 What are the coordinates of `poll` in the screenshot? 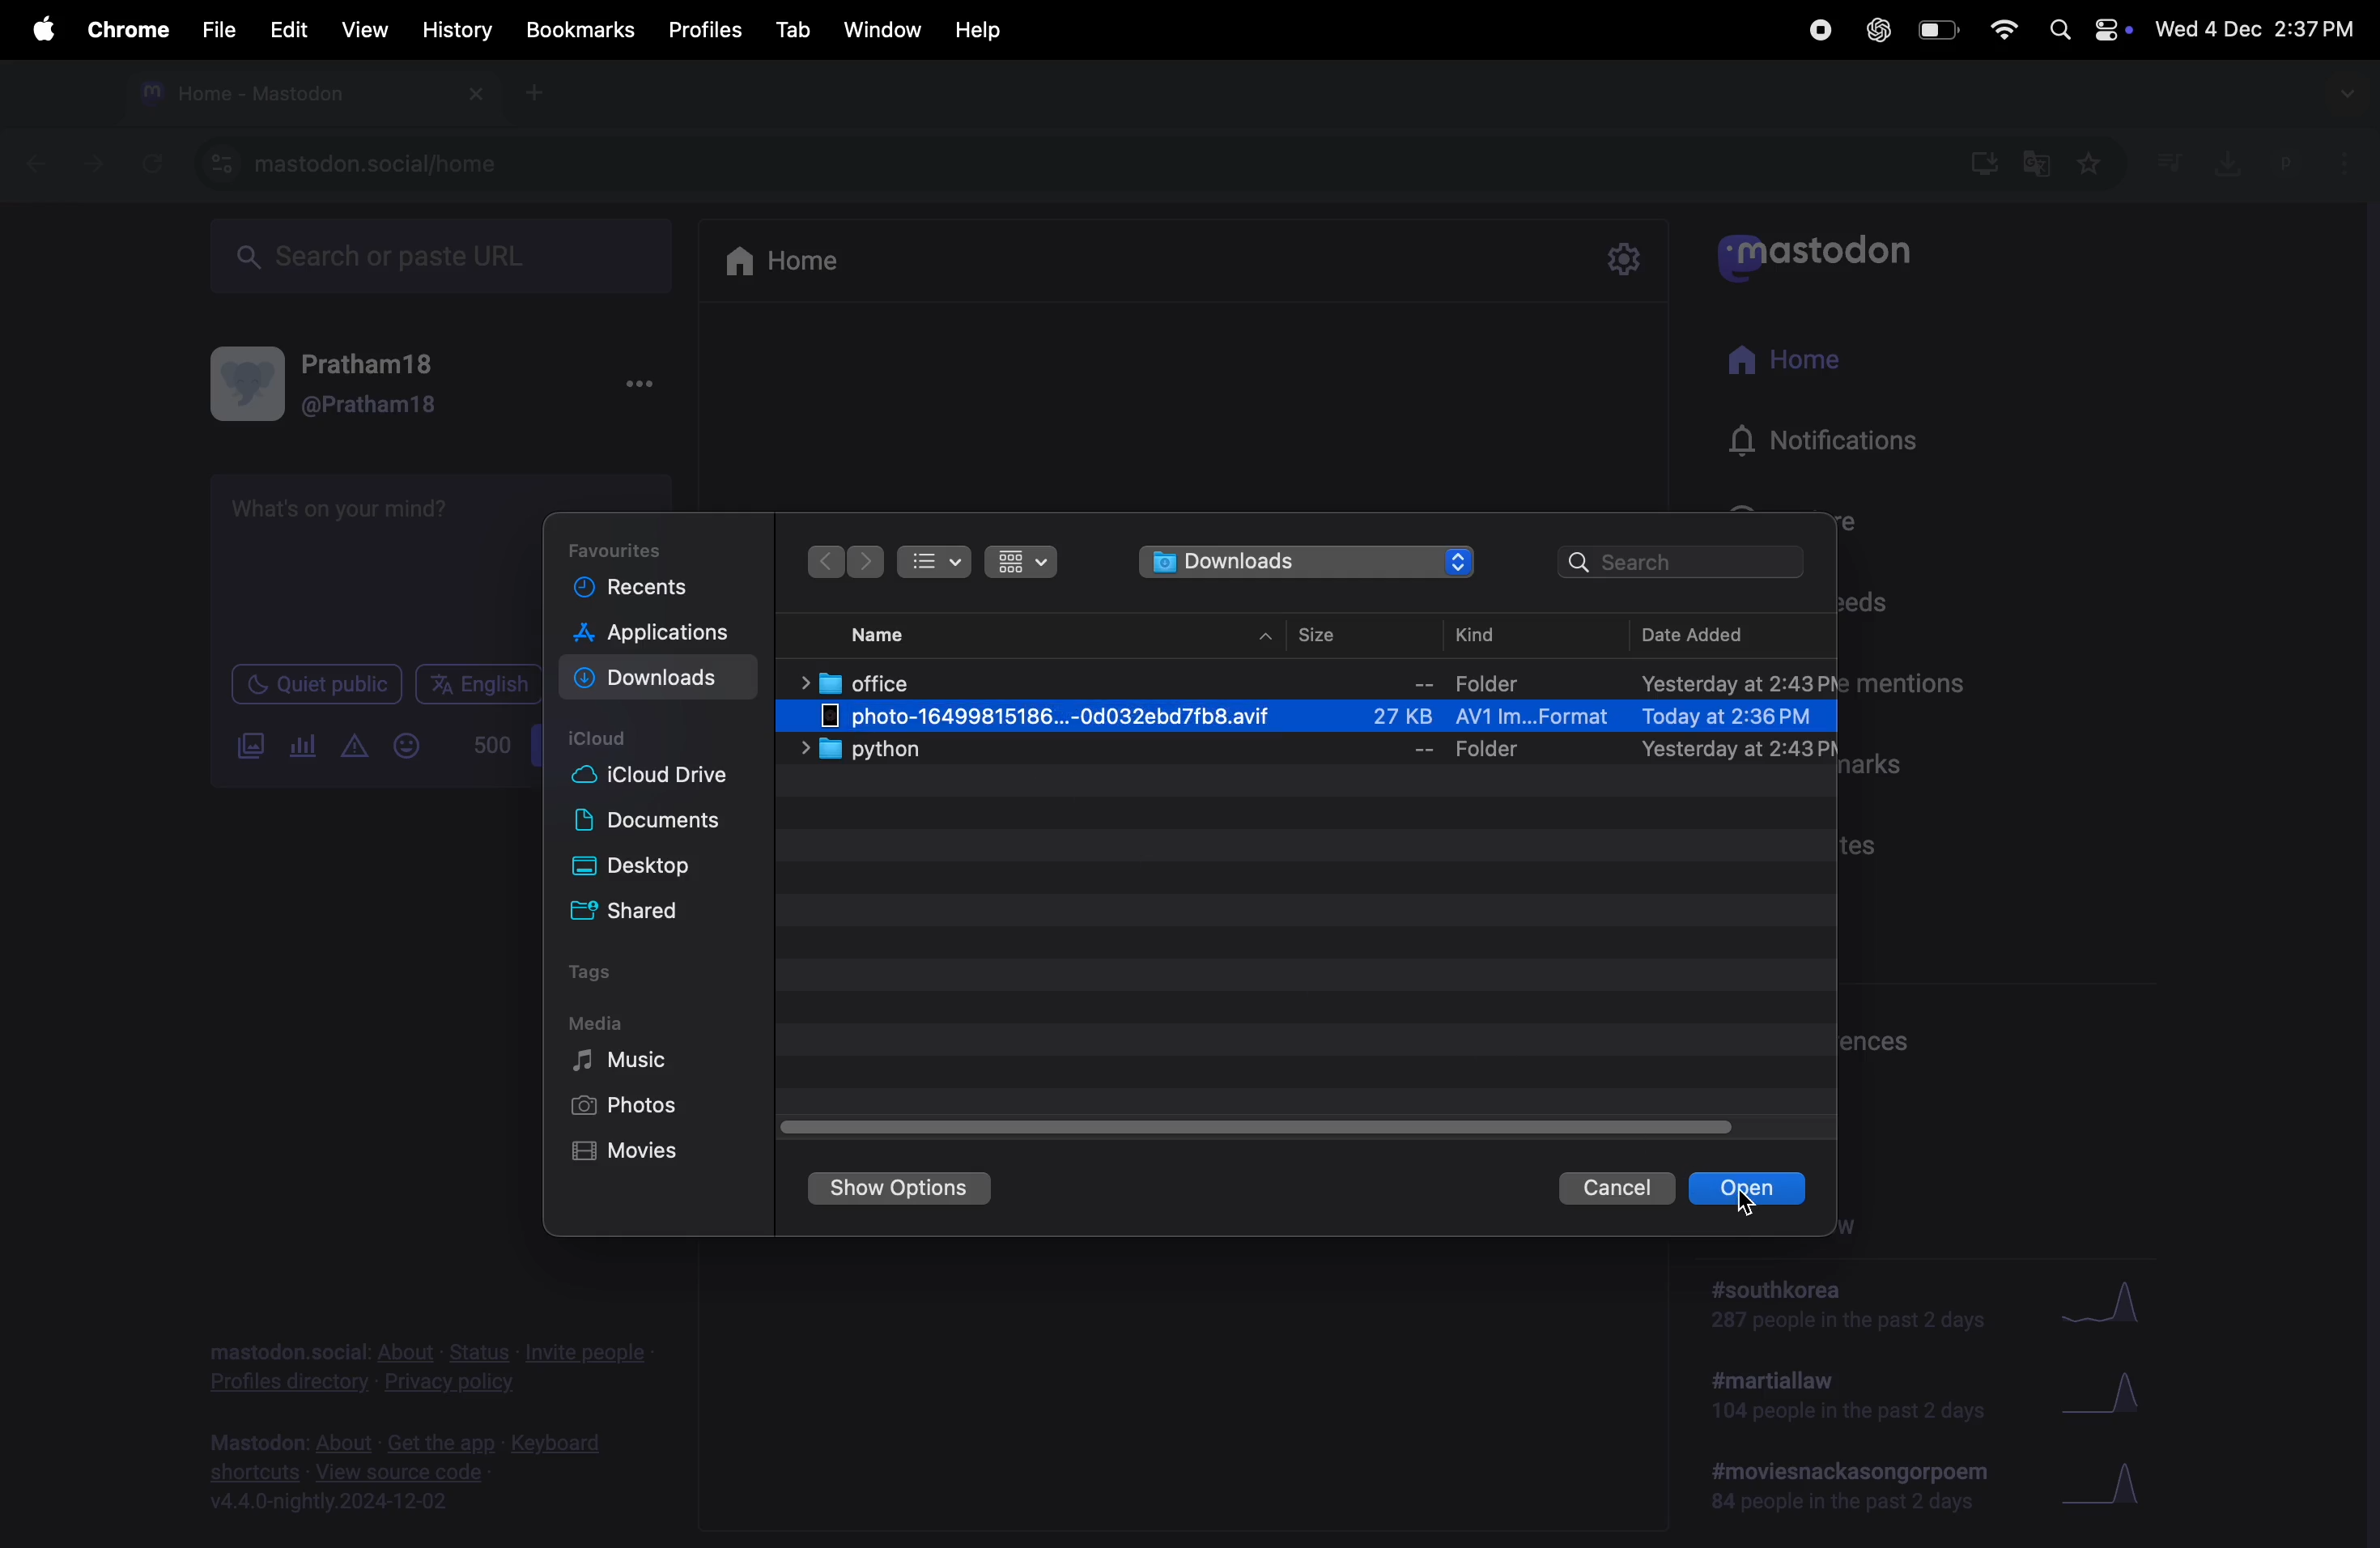 It's located at (304, 747).